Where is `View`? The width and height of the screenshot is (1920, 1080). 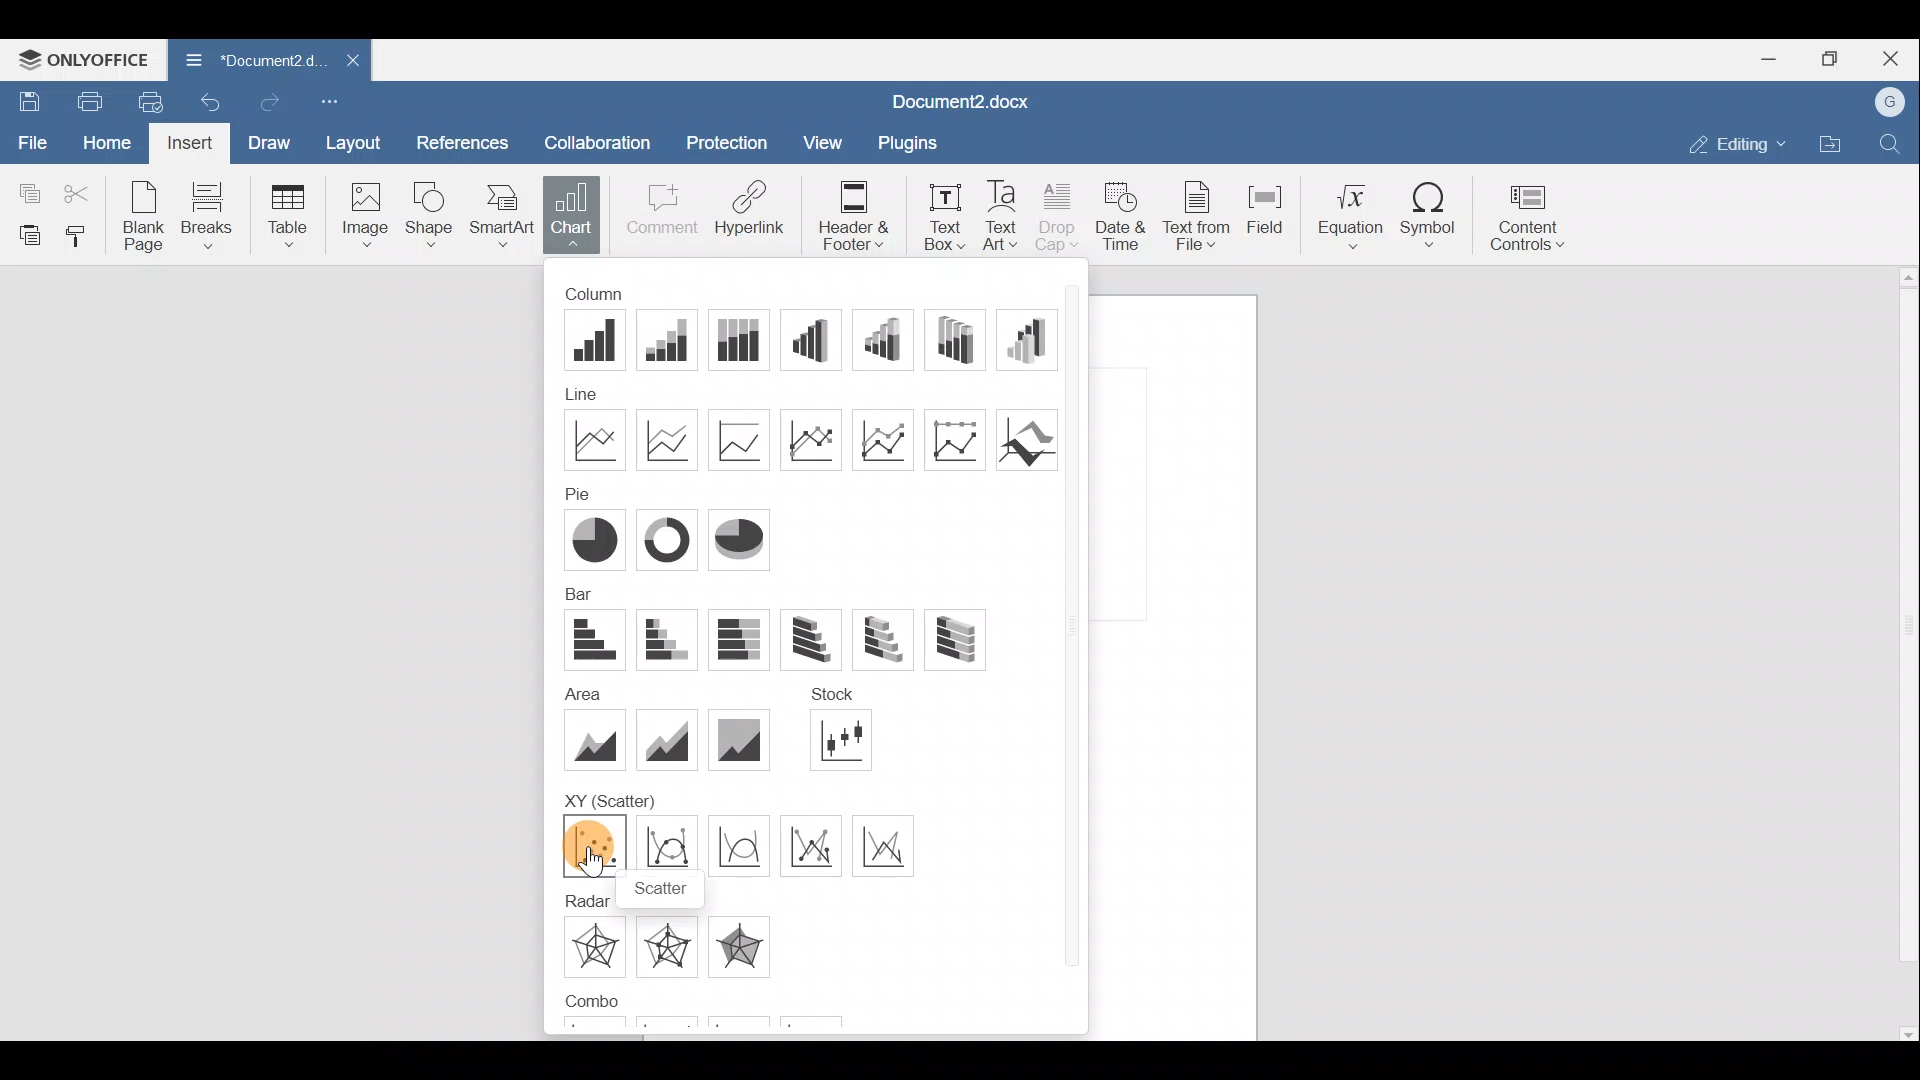
View is located at coordinates (816, 144).